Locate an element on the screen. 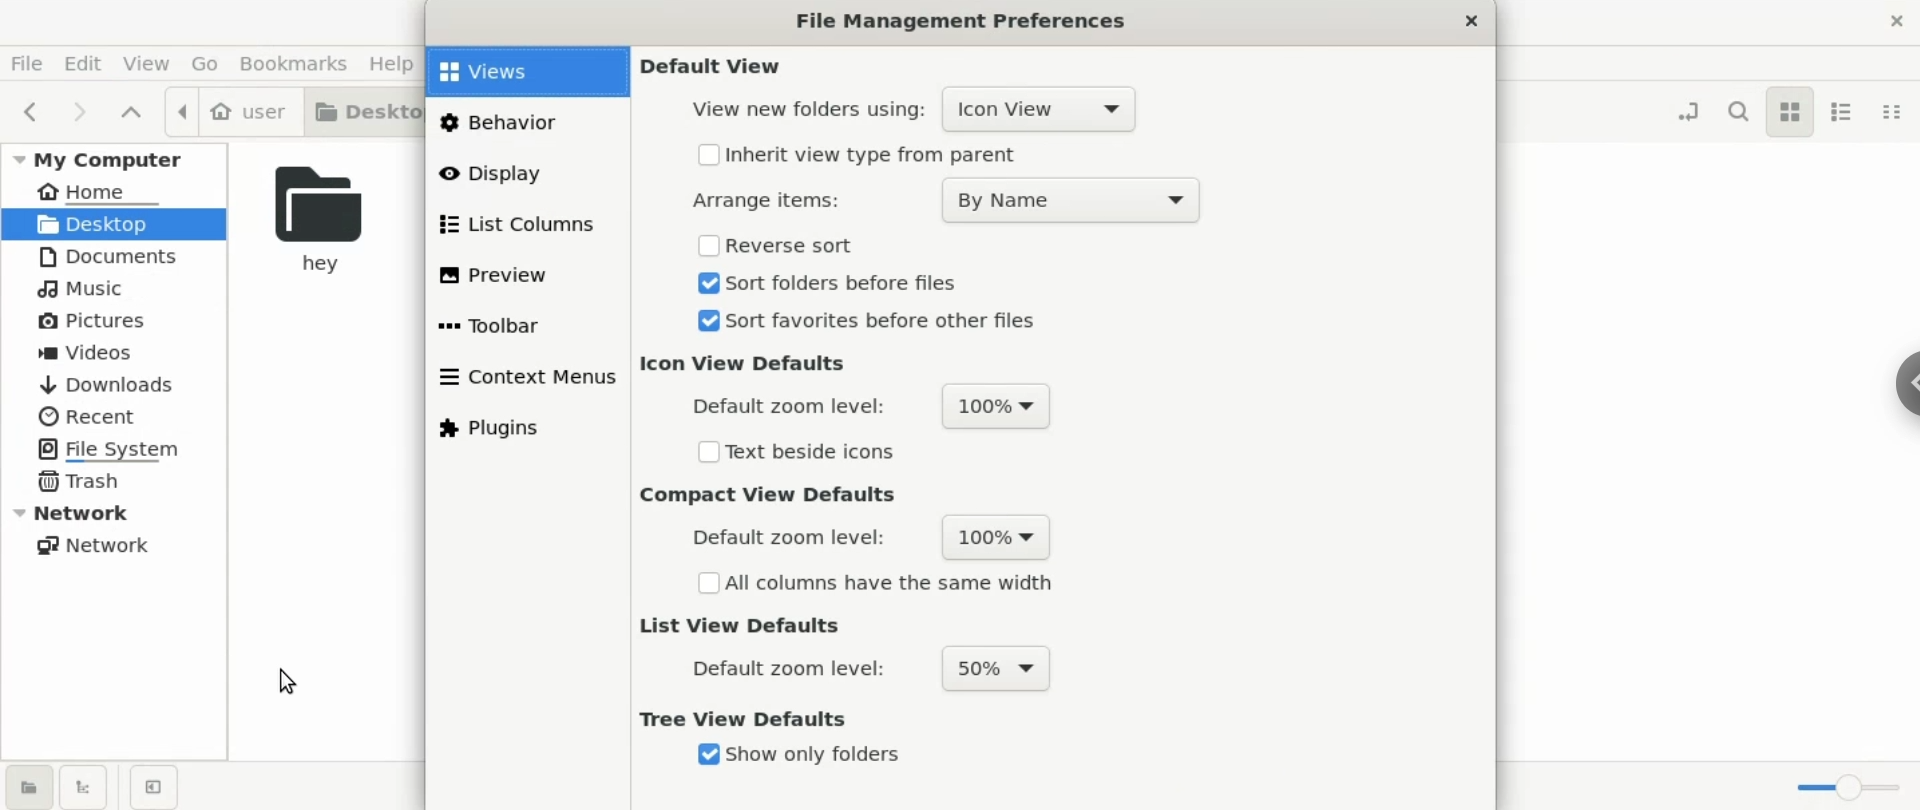 The height and width of the screenshot is (810, 1920). downloads is located at coordinates (108, 386).